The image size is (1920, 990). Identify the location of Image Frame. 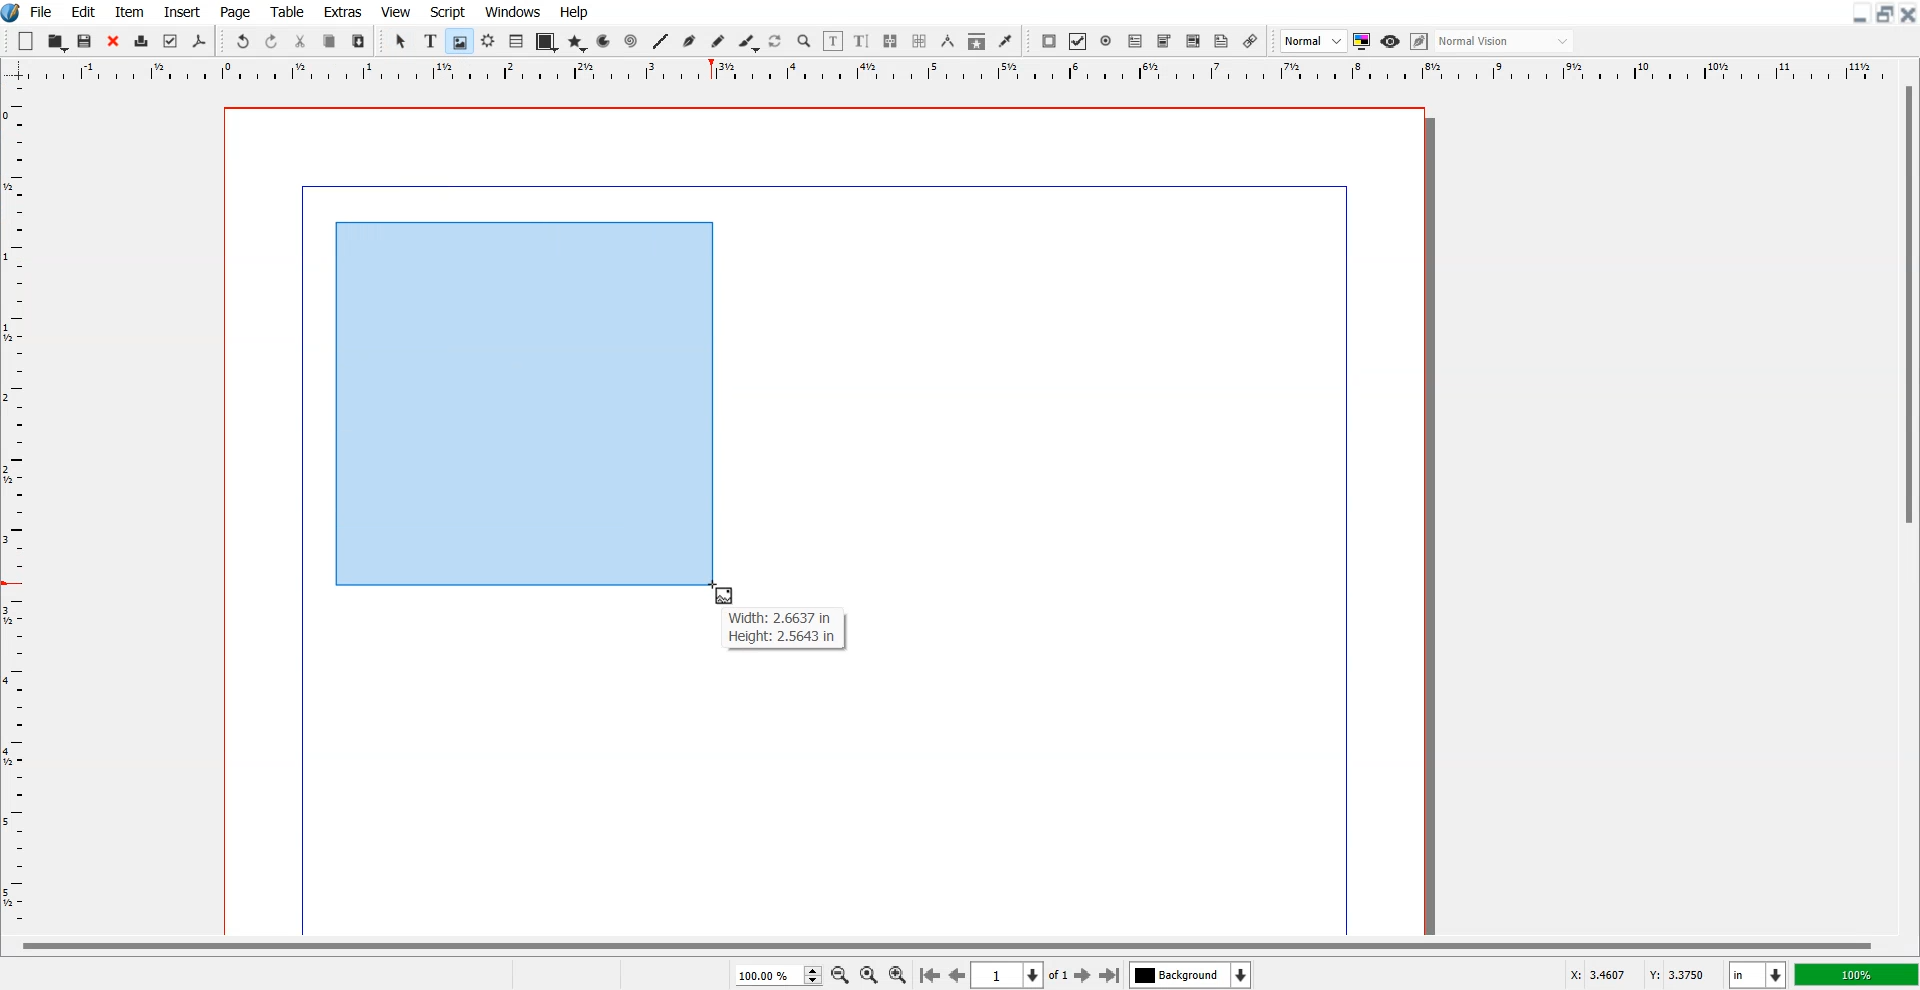
(522, 401).